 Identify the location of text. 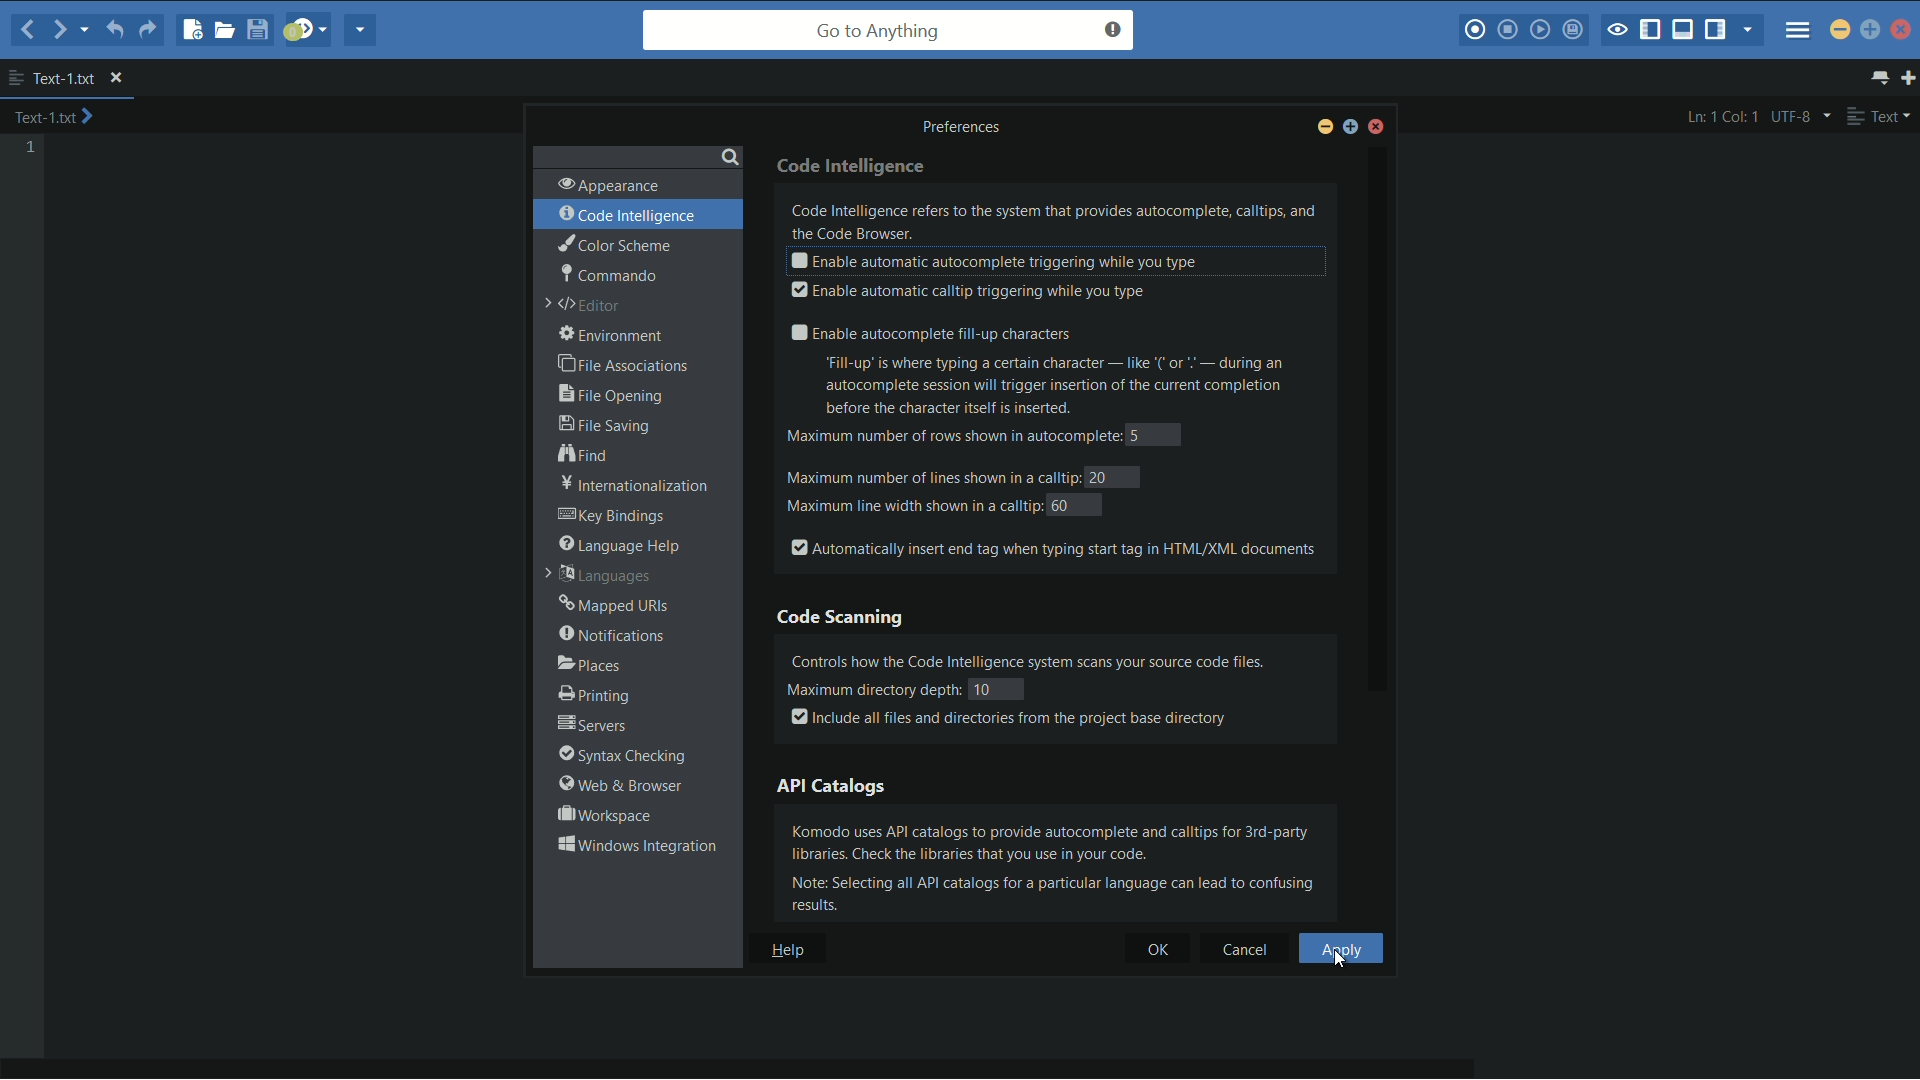
(1878, 116).